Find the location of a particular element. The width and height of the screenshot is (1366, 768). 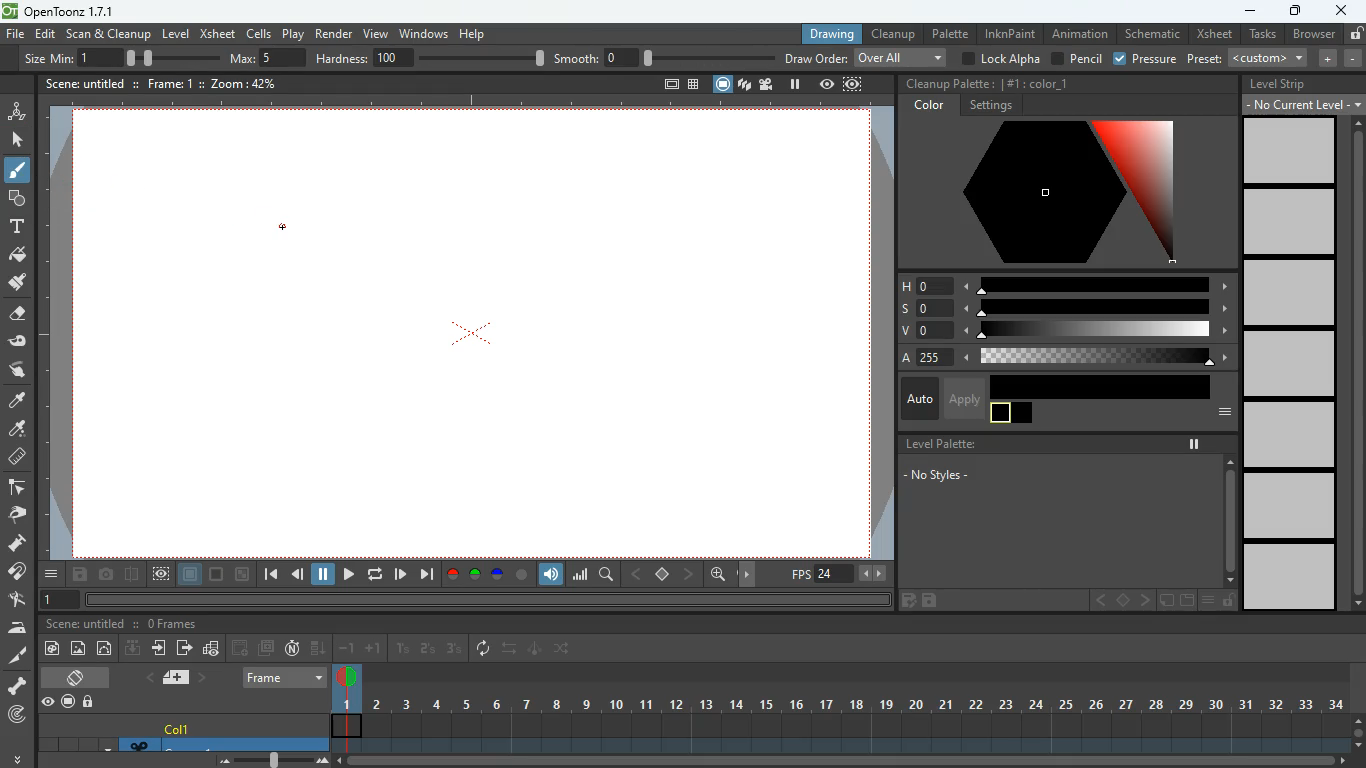

image is located at coordinates (79, 649).